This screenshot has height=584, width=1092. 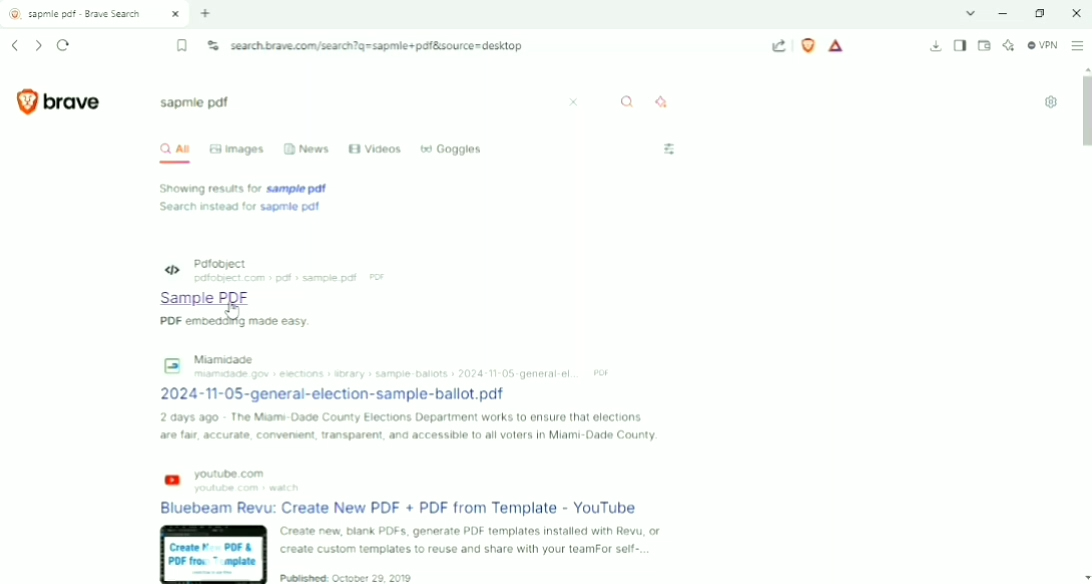 What do you see at coordinates (575, 102) in the screenshot?
I see `Clear` at bounding box center [575, 102].